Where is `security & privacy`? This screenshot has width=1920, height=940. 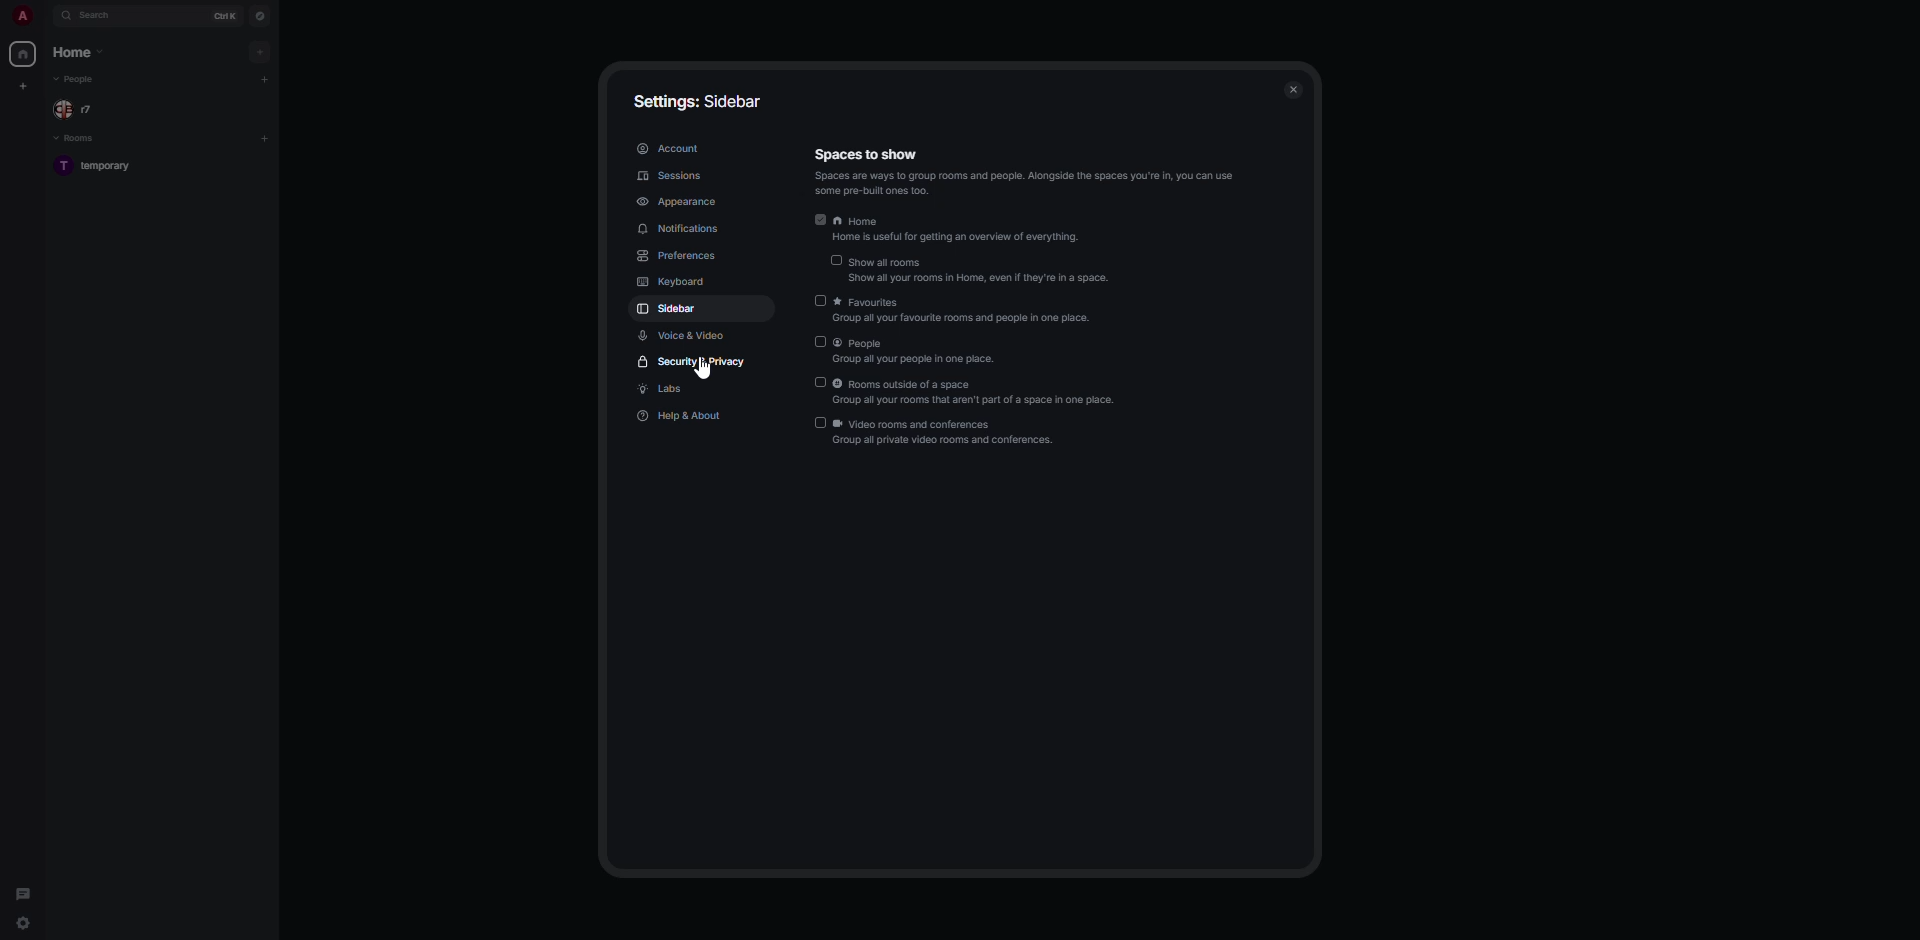 security & privacy is located at coordinates (692, 363).